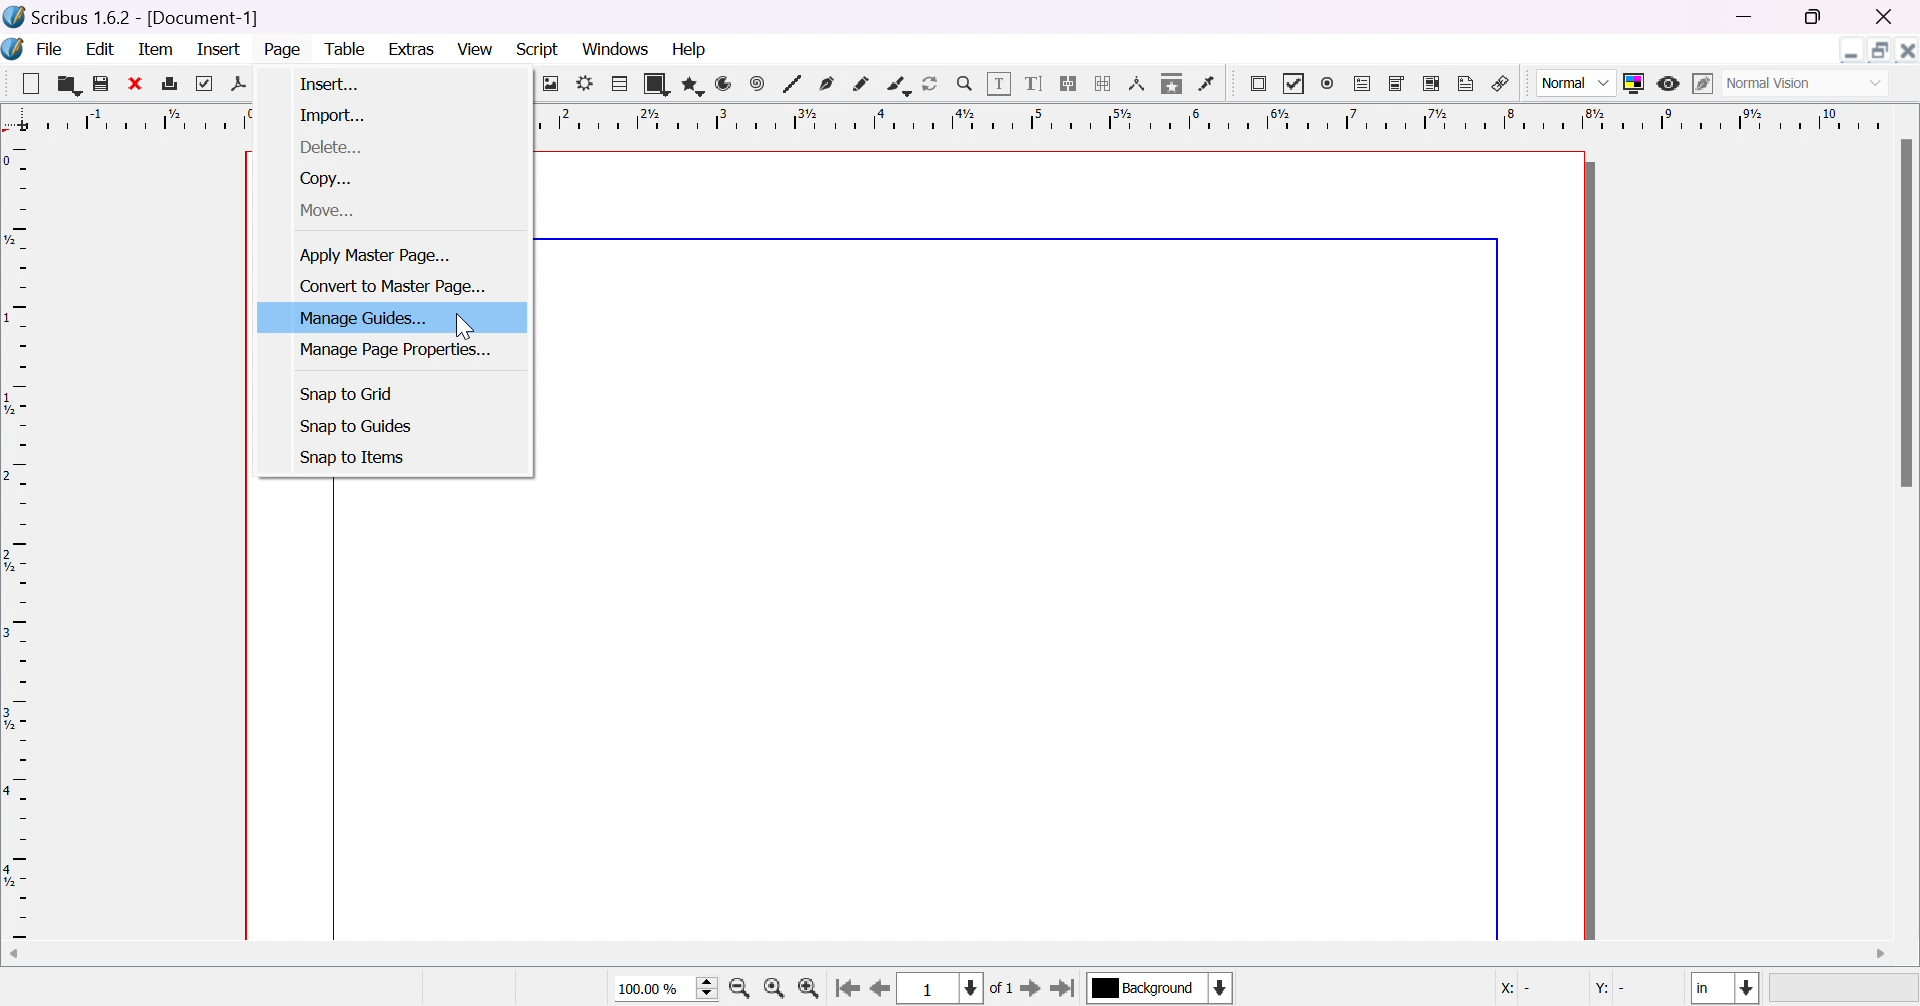 The height and width of the screenshot is (1006, 1920). What do you see at coordinates (1727, 989) in the screenshot?
I see `select current unit` at bounding box center [1727, 989].